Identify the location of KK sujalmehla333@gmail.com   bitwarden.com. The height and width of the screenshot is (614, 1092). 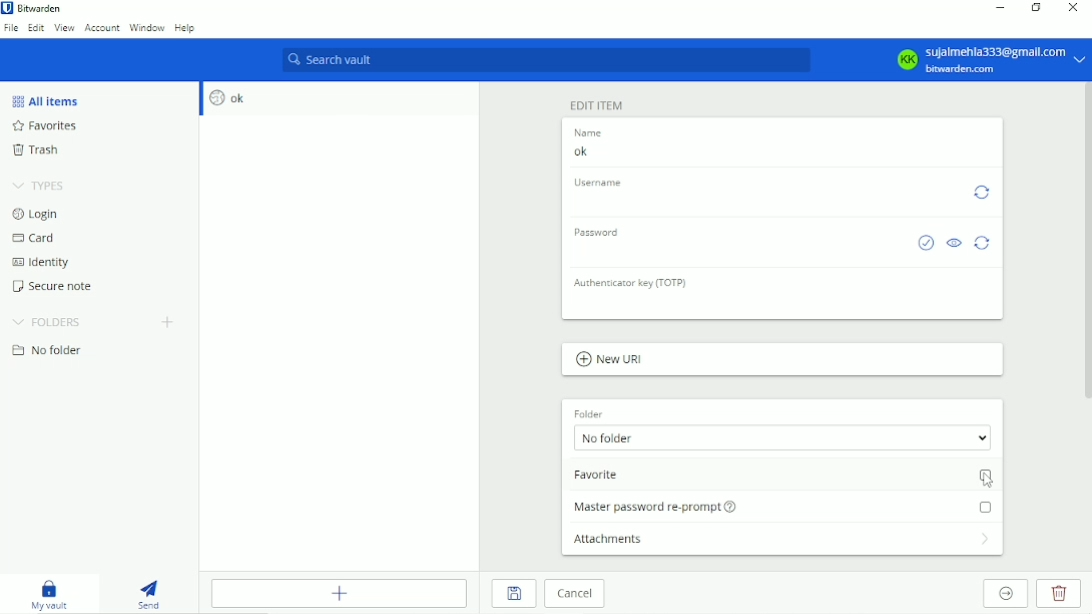
(988, 59).